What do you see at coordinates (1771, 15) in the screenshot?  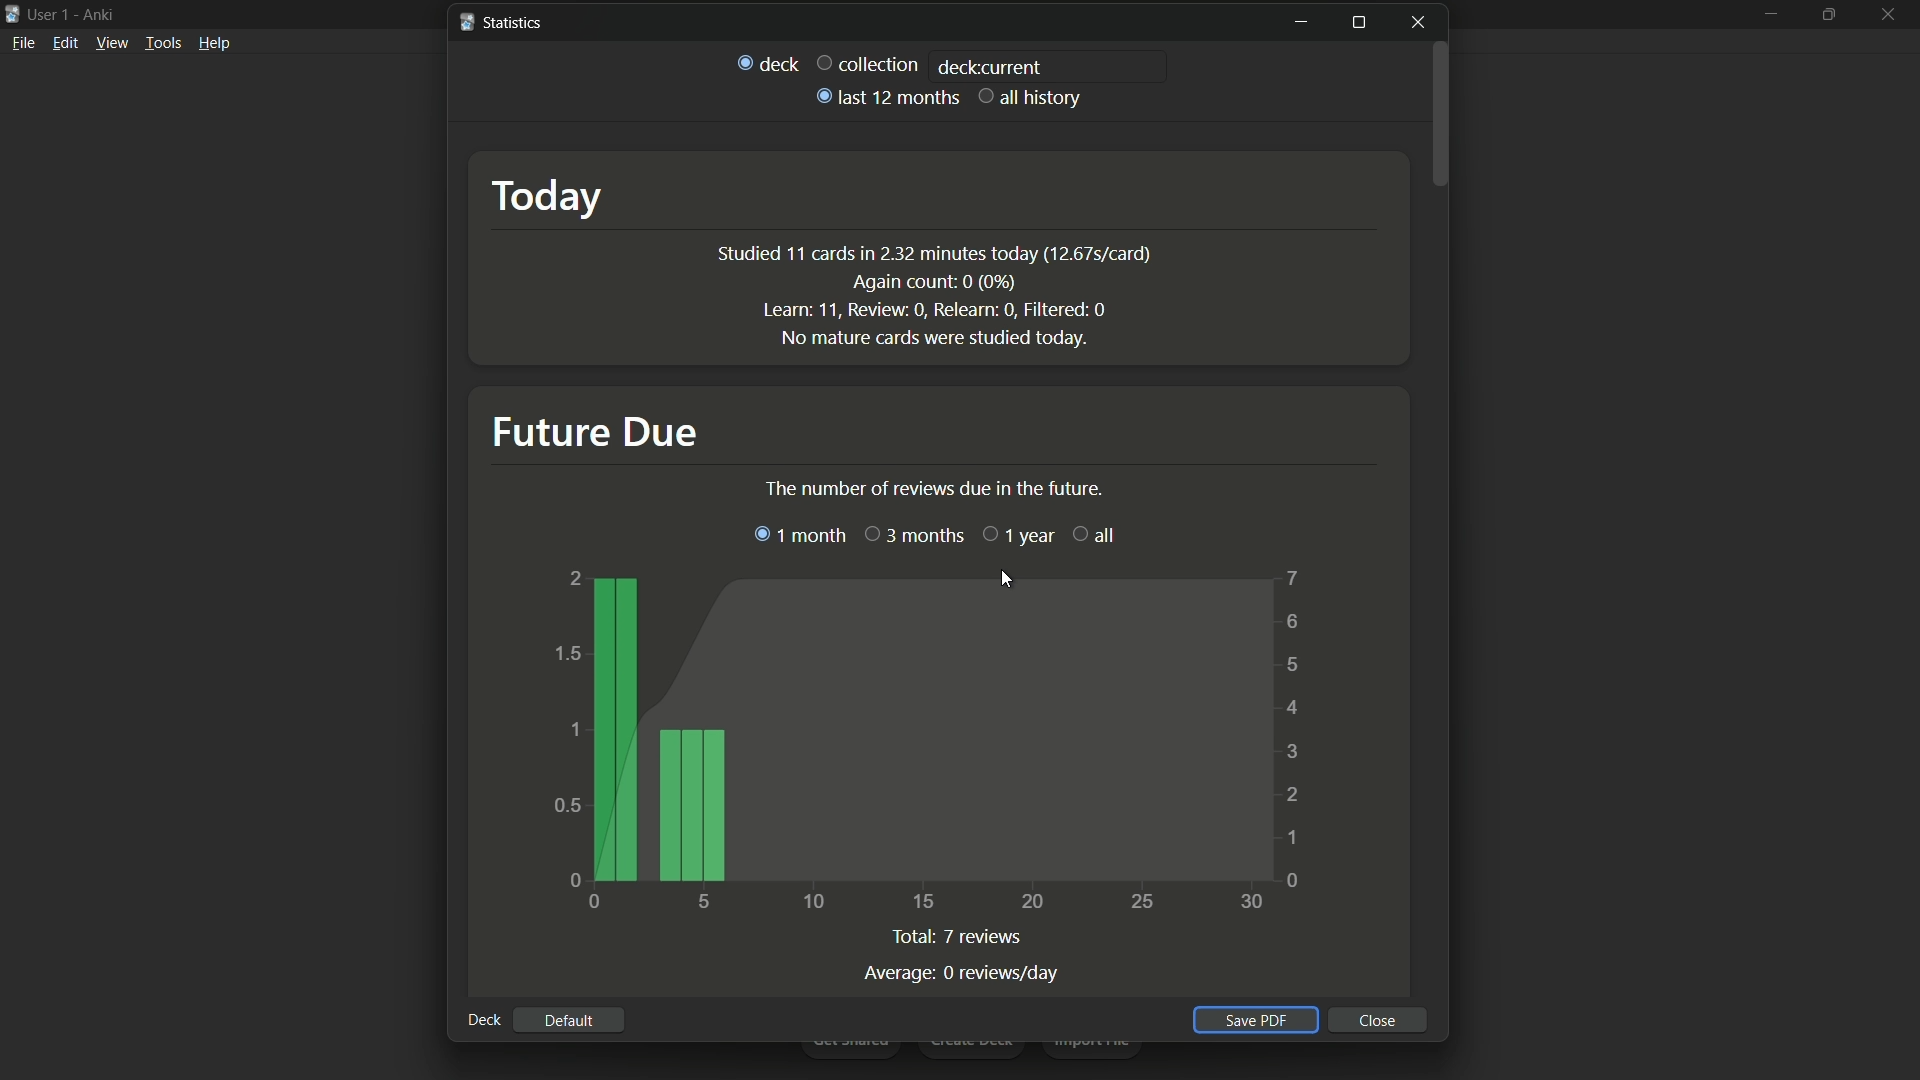 I see `minimize` at bounding box center [1771, 15].